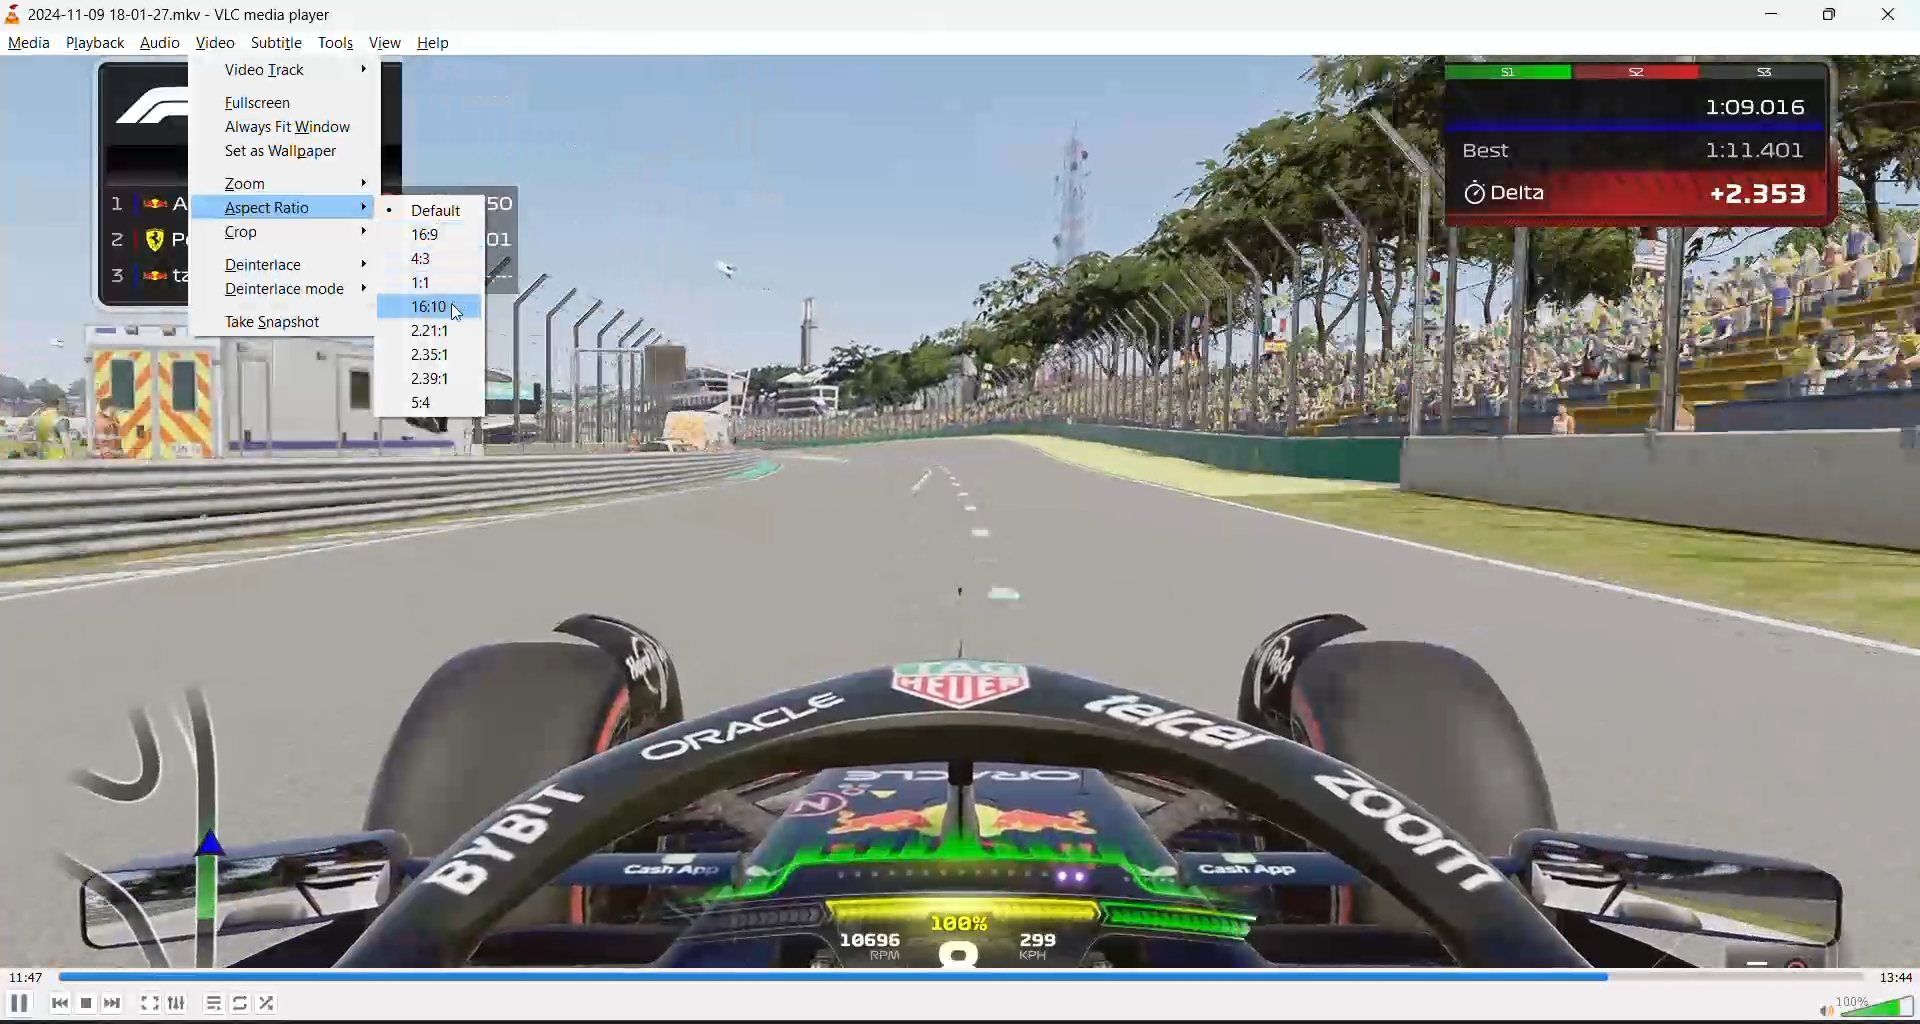 The image size is (1920, 1024). I want to click on crop, so click(245, 234).